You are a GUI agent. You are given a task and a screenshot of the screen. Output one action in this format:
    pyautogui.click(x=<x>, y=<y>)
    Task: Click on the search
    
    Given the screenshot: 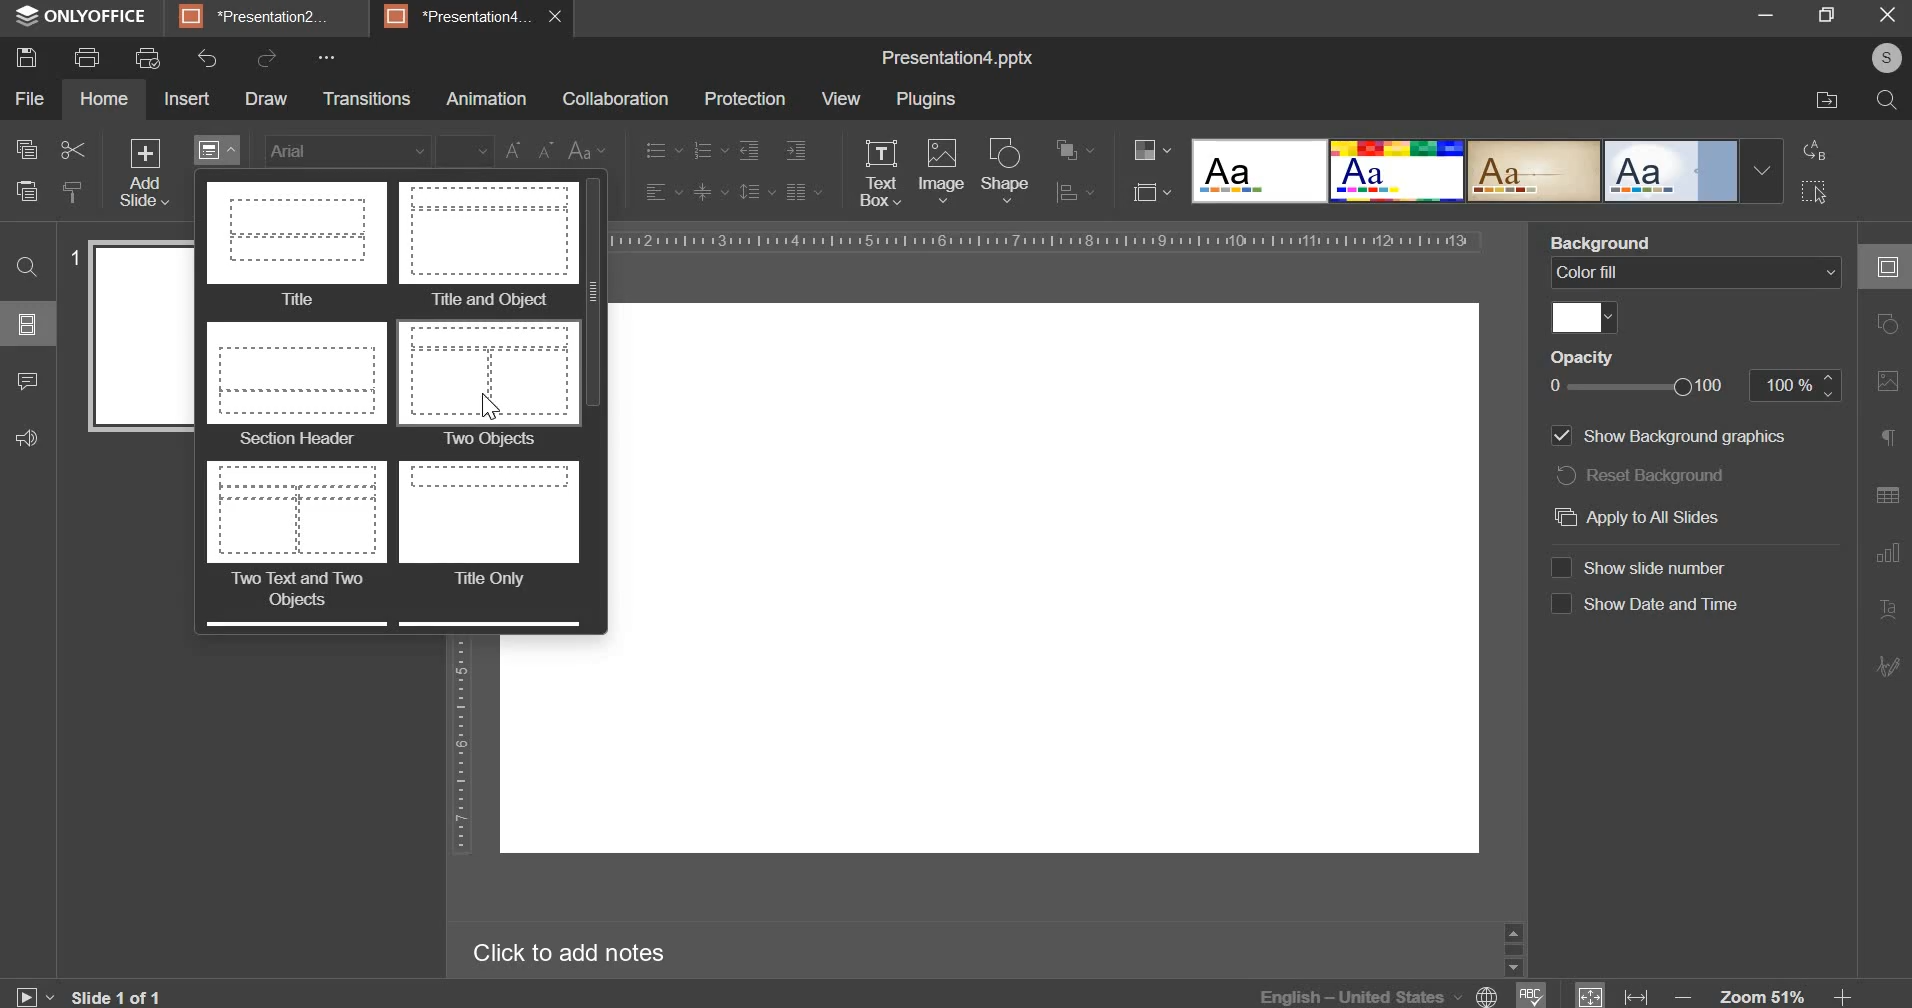 What is the action you would take?
    pyautogui.click(x=1886, y=102)
    